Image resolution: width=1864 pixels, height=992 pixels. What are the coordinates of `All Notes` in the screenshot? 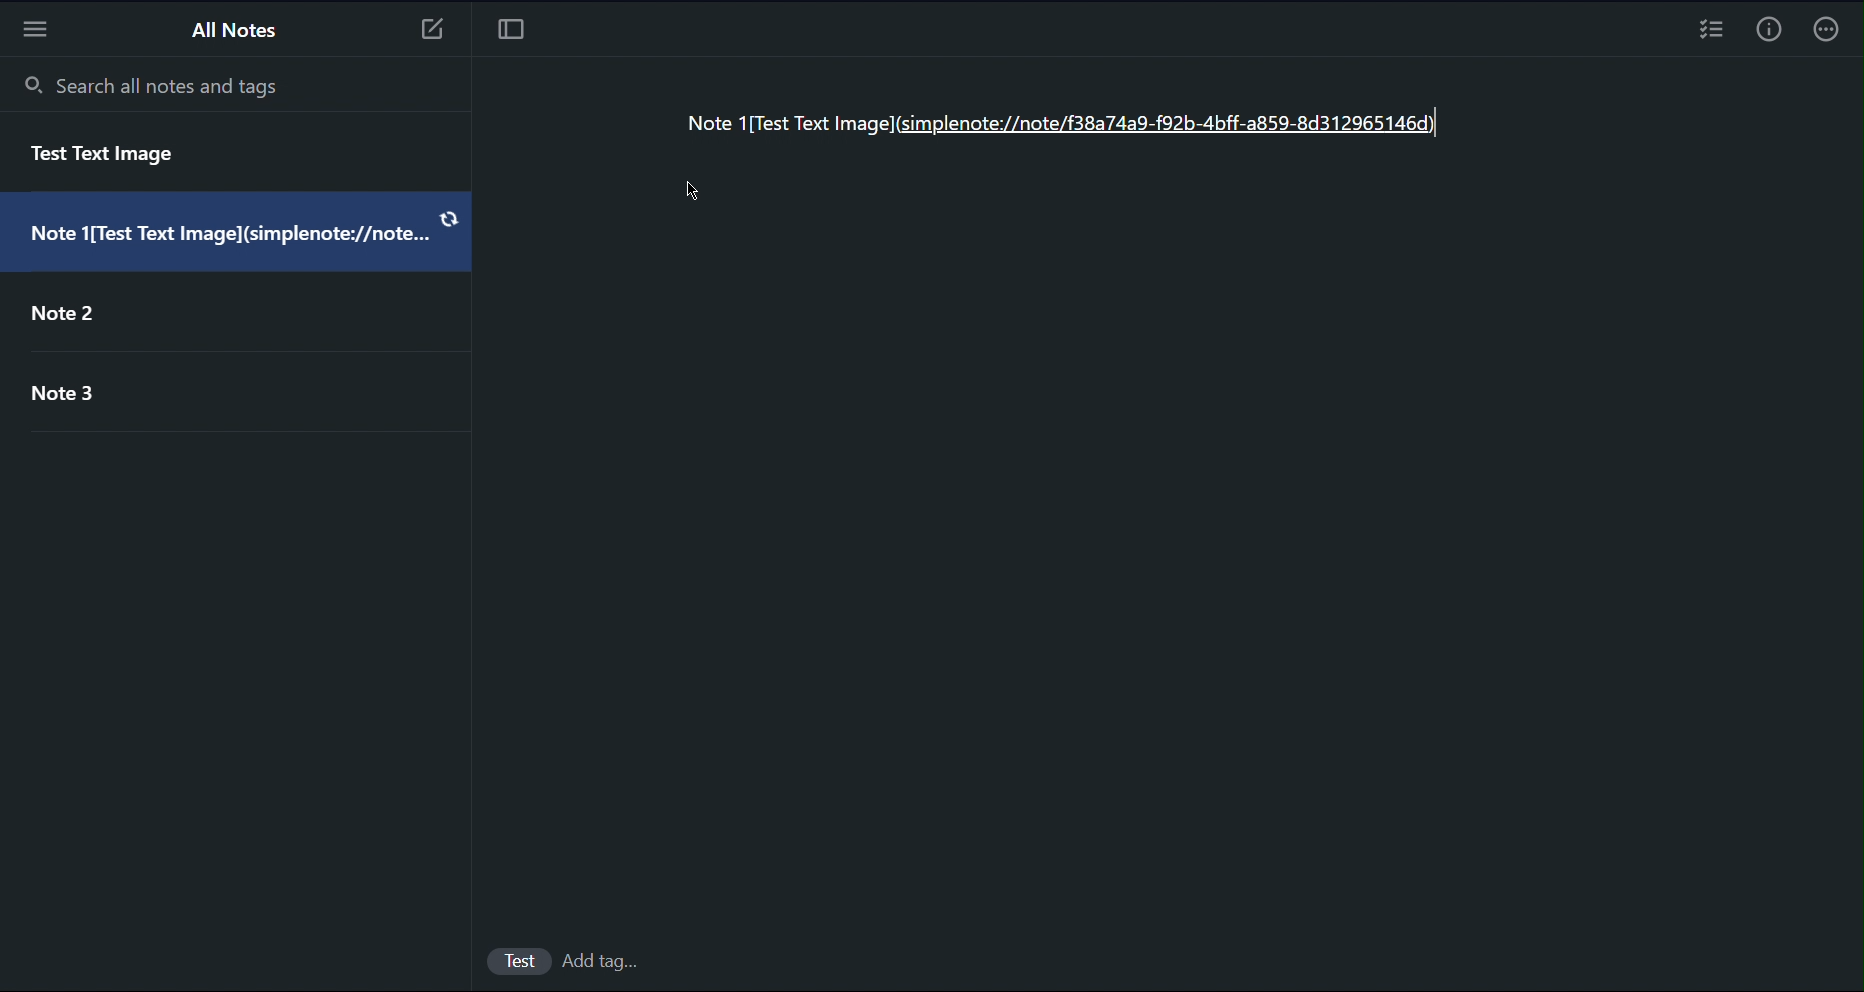 It's located at (236, 31).